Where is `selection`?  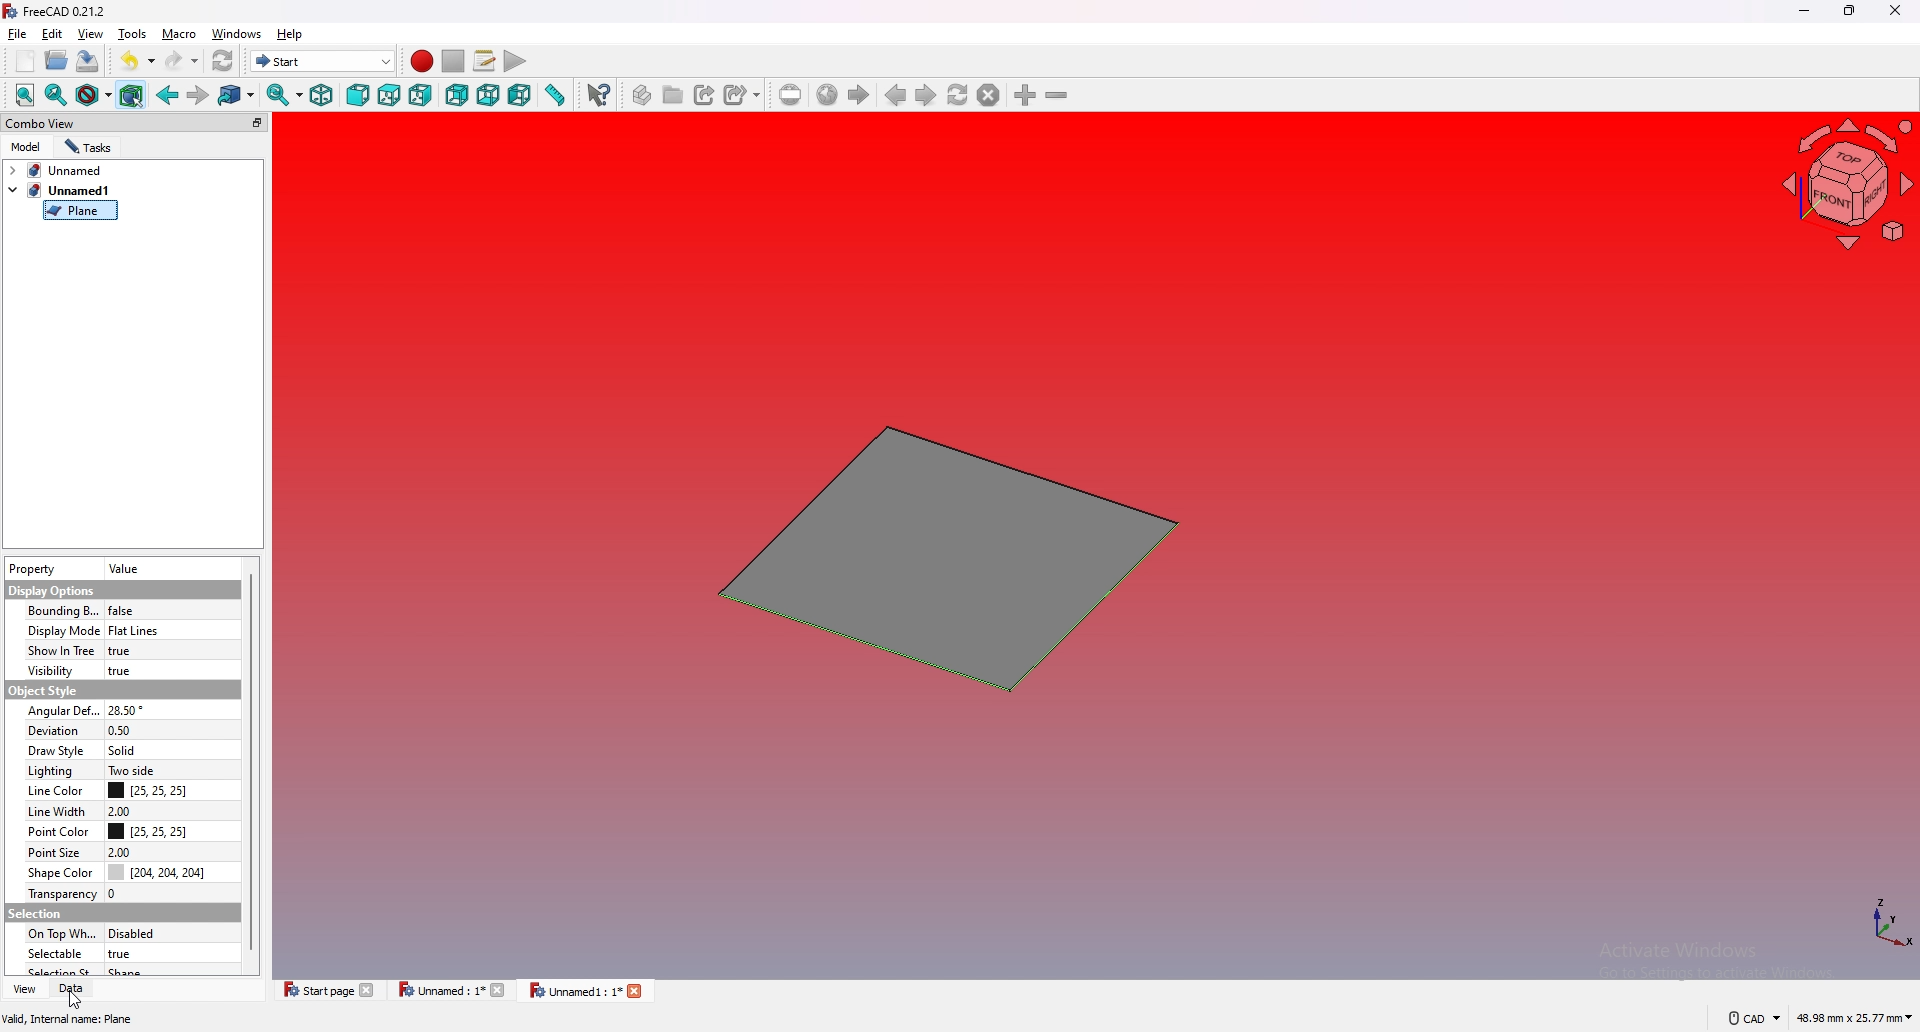
selection is located at coordinates (37, 913).